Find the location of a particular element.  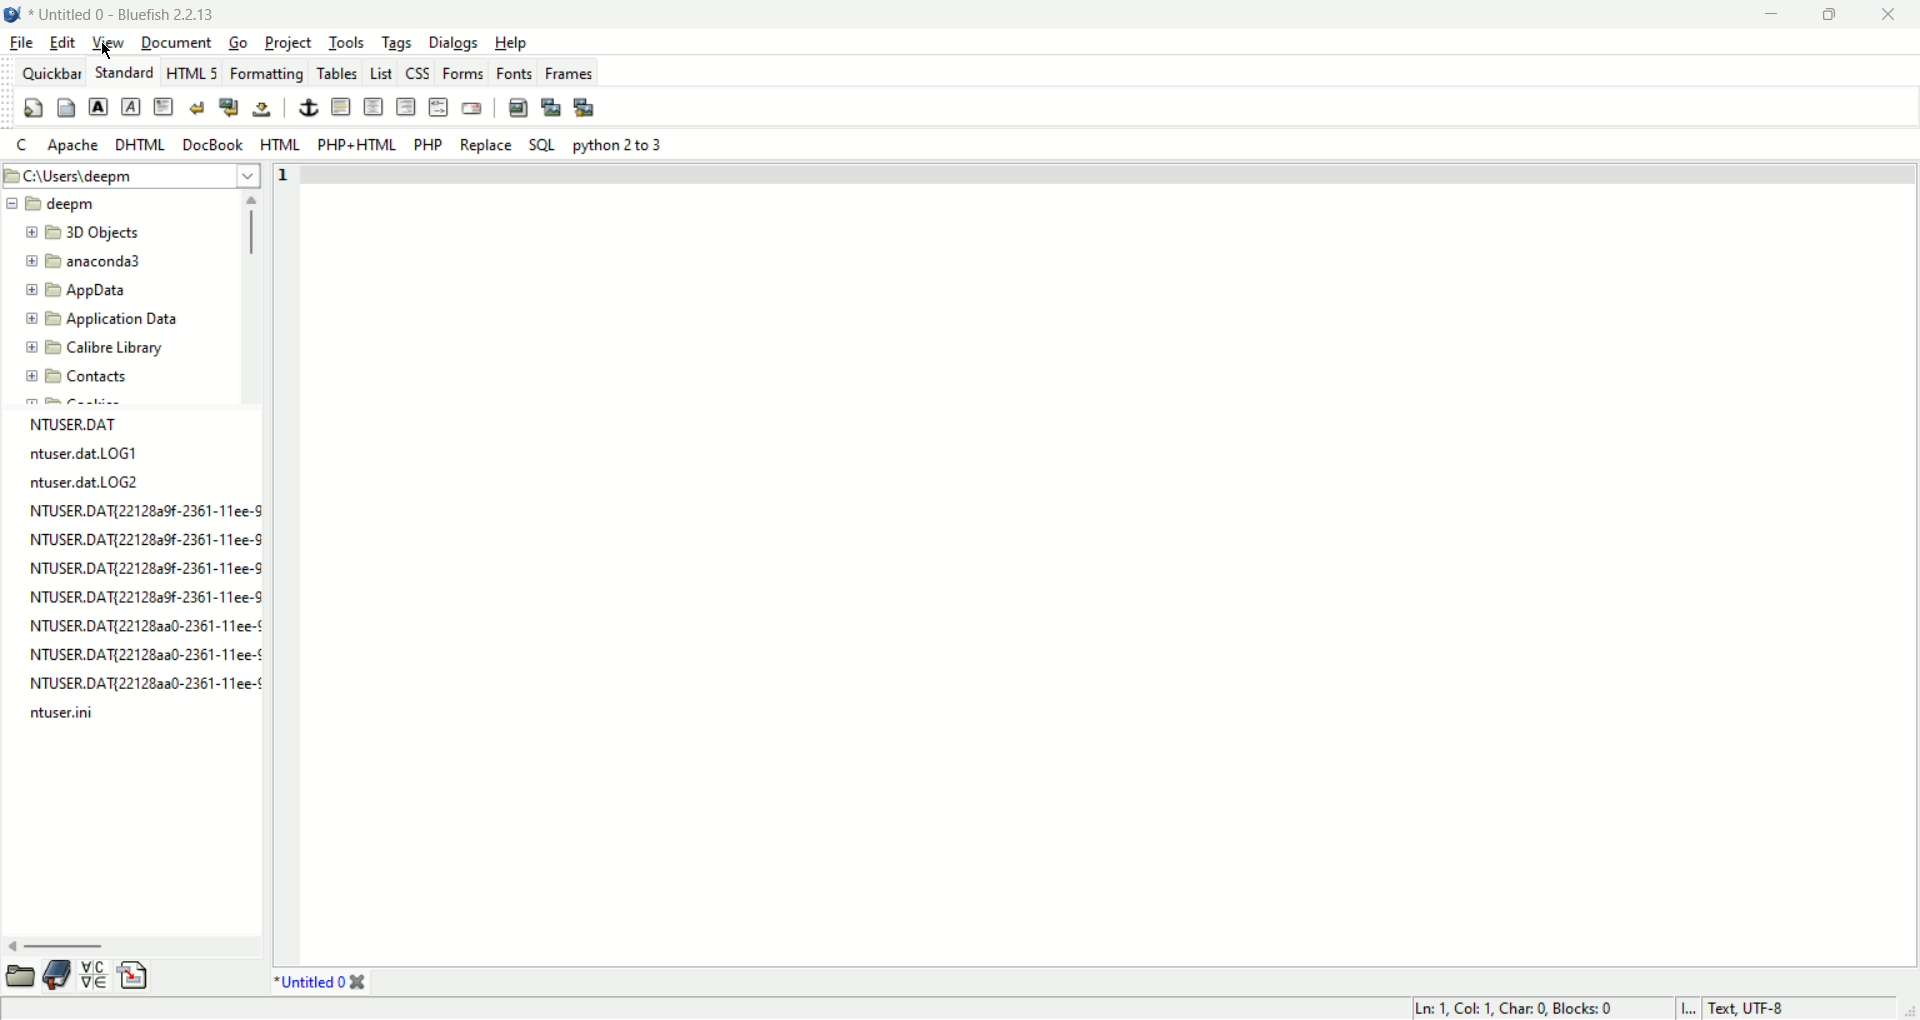

anaconda is located at coordinates (92, 264).